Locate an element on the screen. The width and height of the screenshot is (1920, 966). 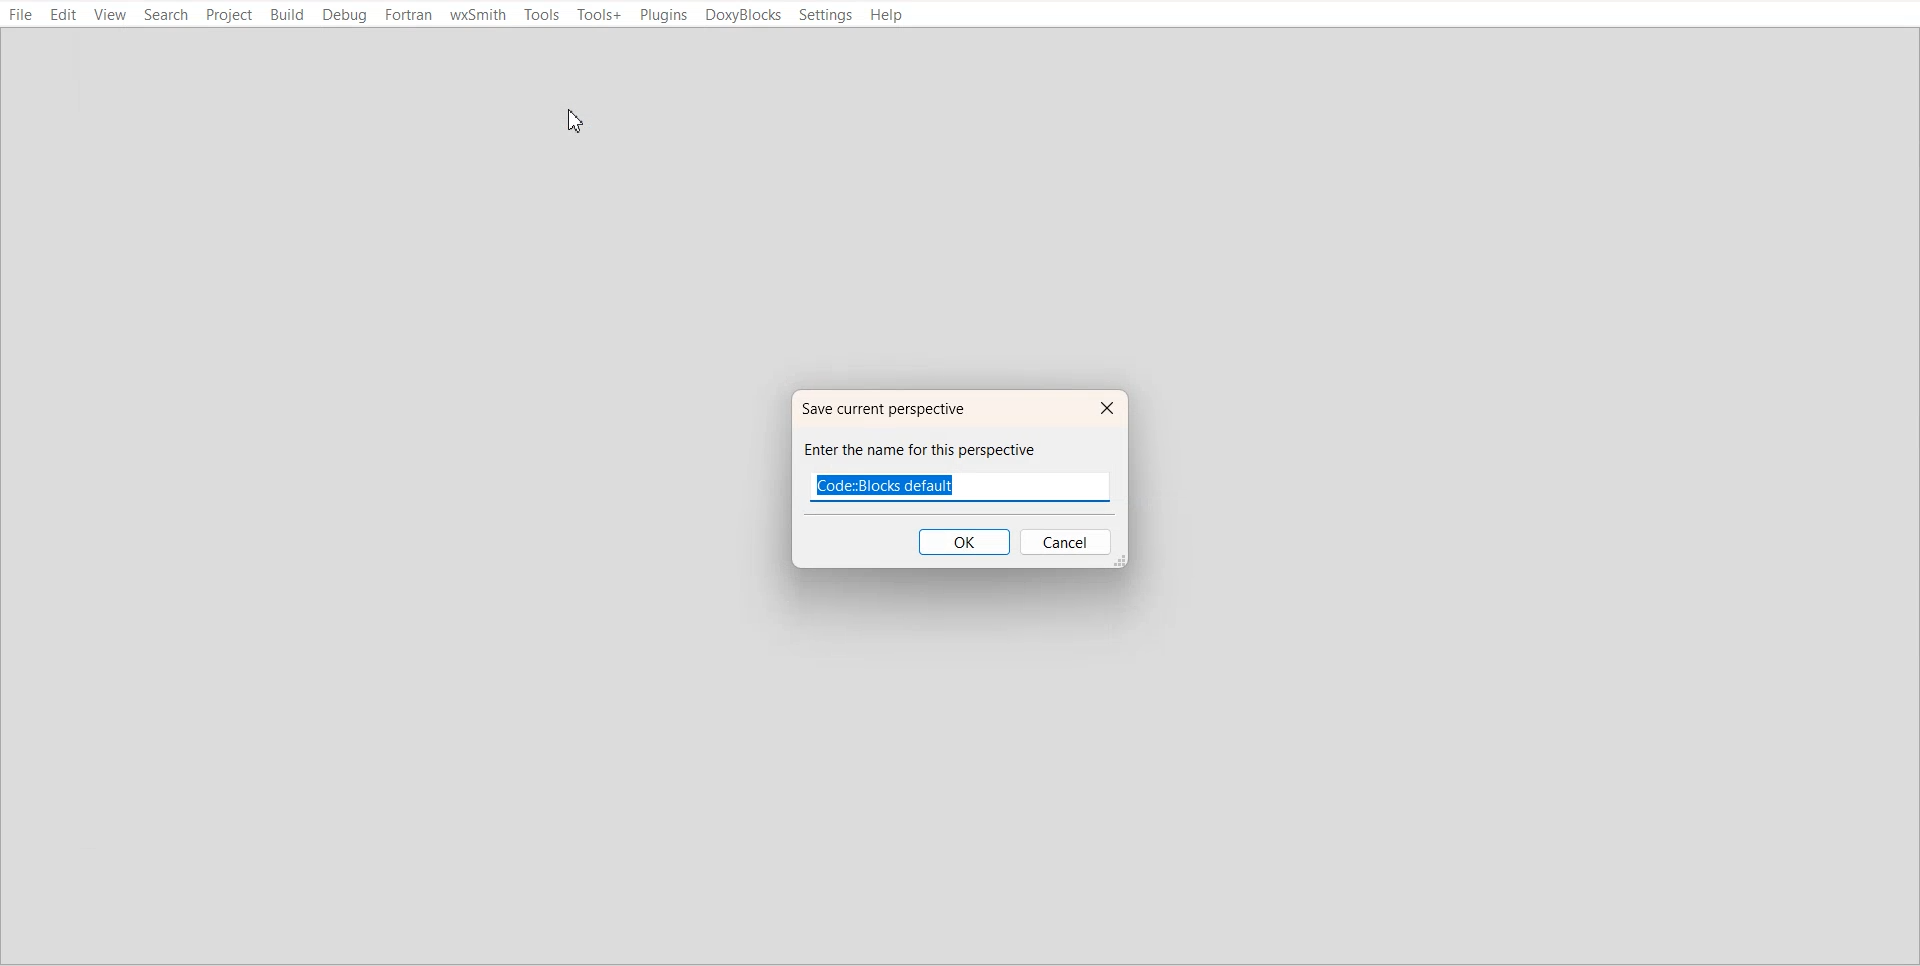
wxSmith is located at coordinates (478, 15).